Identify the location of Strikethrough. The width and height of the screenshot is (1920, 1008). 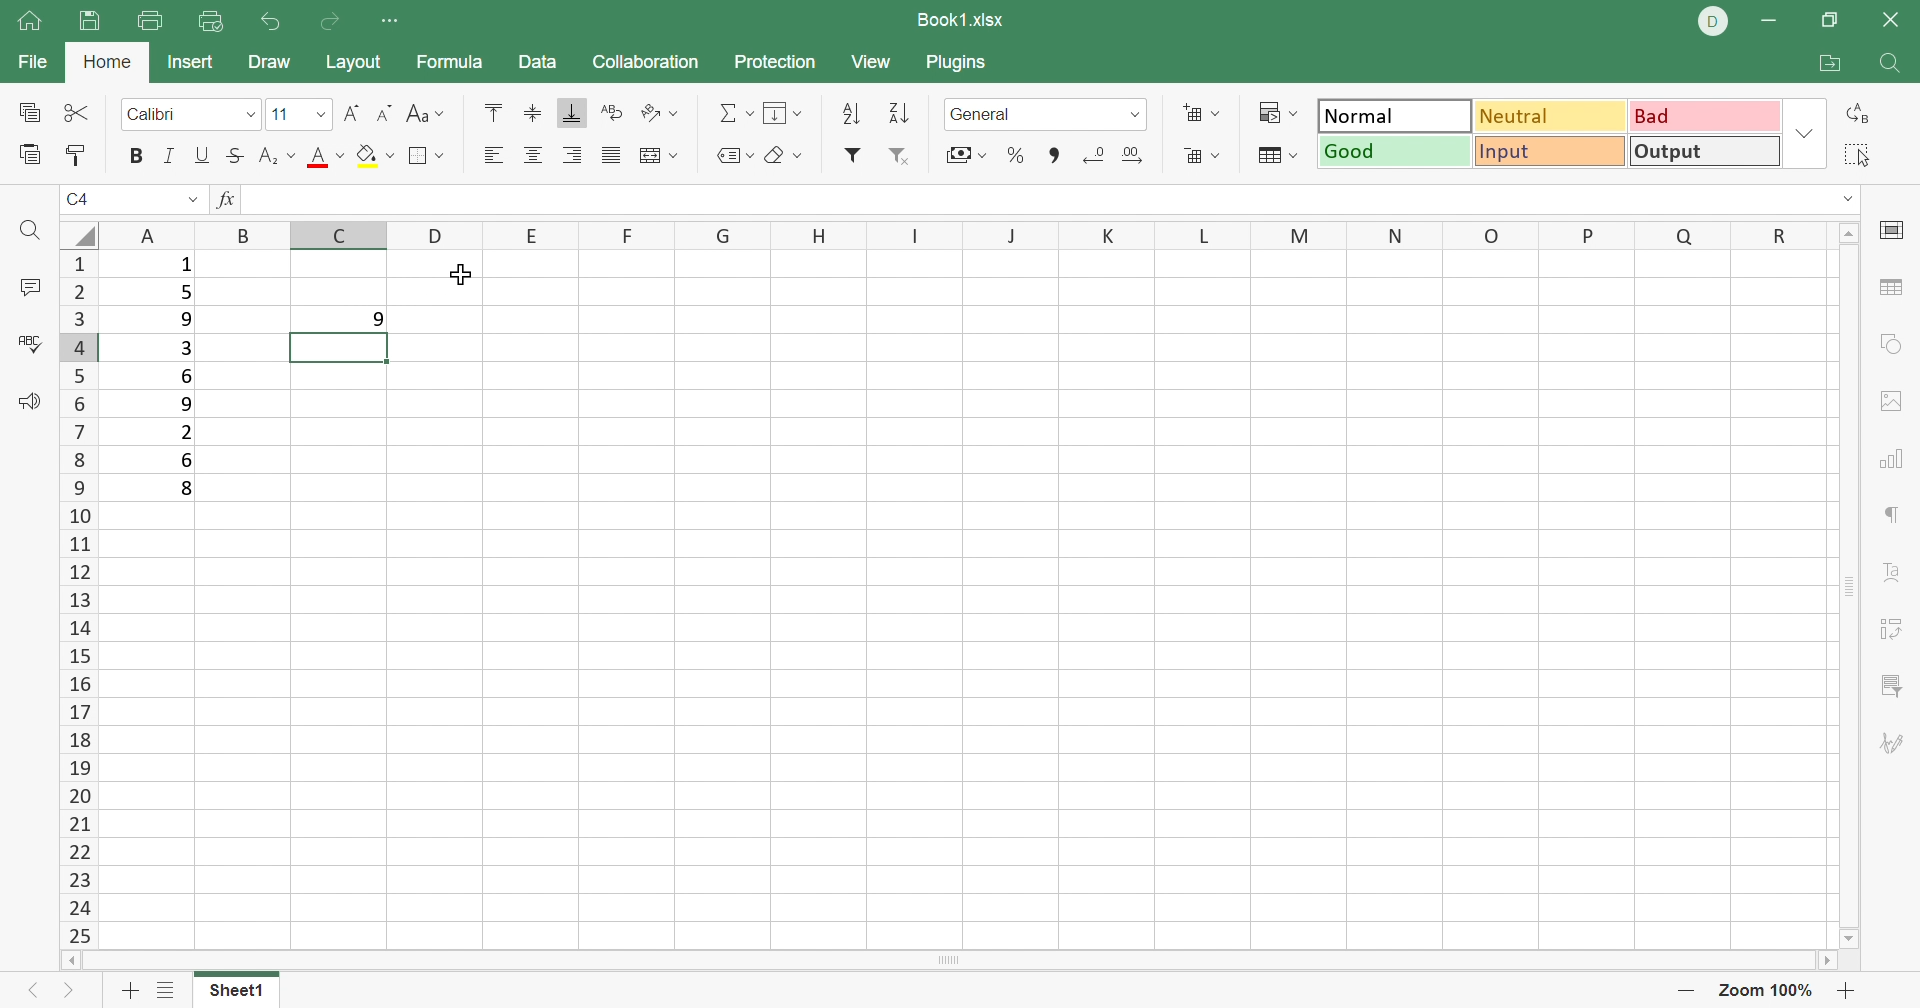
(231, 156).